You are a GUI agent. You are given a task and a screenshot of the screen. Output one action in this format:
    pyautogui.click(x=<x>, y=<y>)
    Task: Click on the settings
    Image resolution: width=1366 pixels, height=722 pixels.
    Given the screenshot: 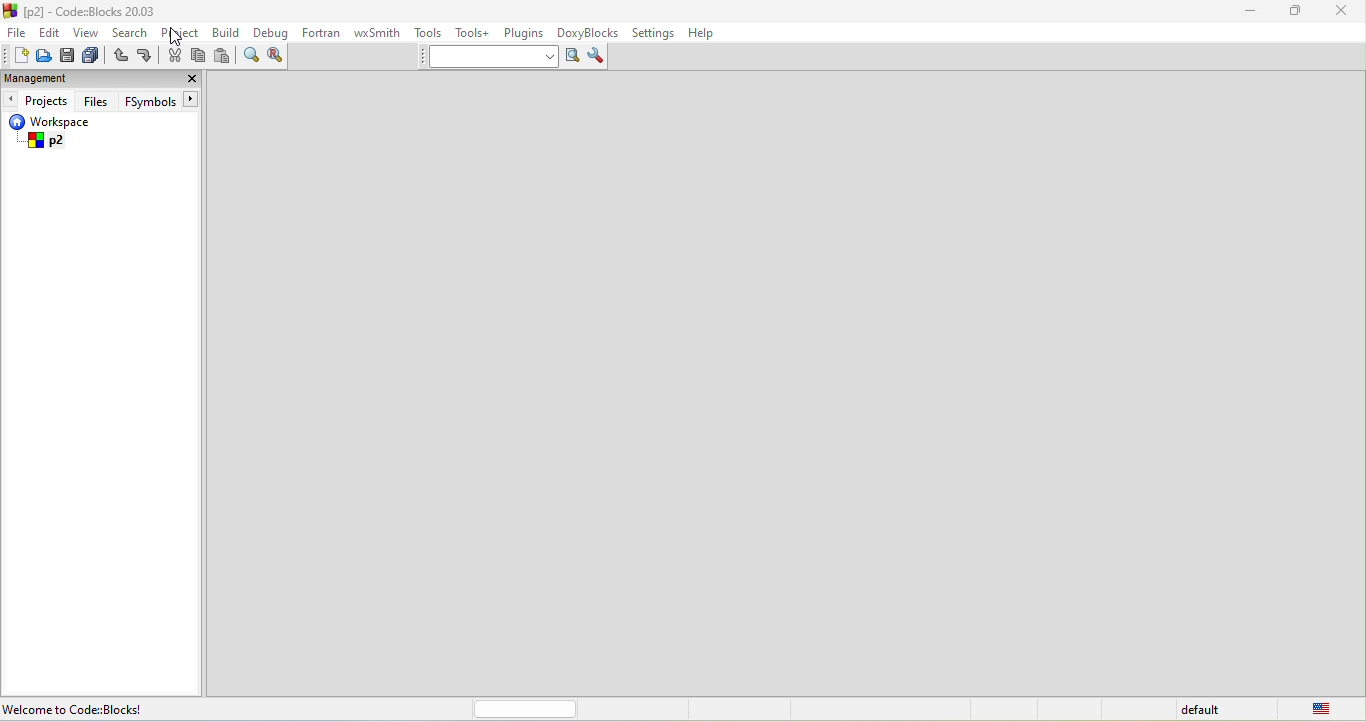 What is the action you would take?
    pyautogui.click(x=655, y=32)
    